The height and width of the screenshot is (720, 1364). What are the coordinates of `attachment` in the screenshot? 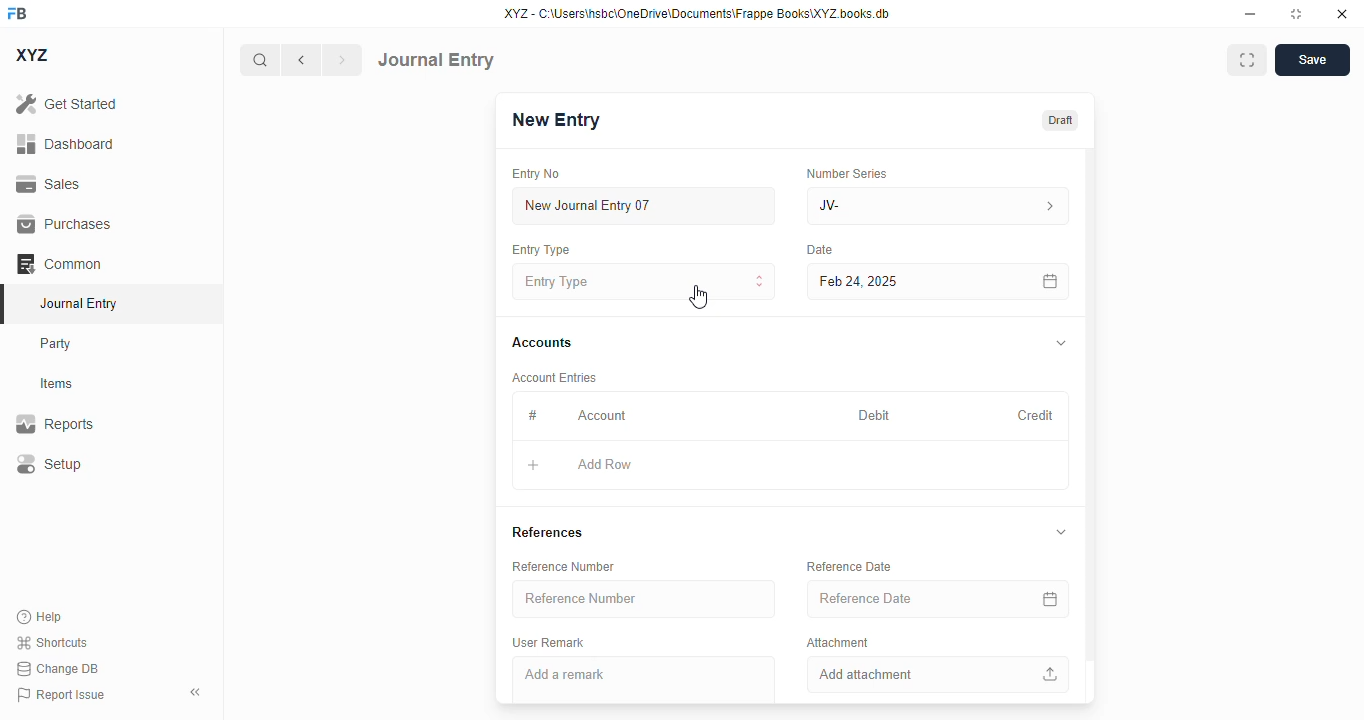 It's located at (838, 642).